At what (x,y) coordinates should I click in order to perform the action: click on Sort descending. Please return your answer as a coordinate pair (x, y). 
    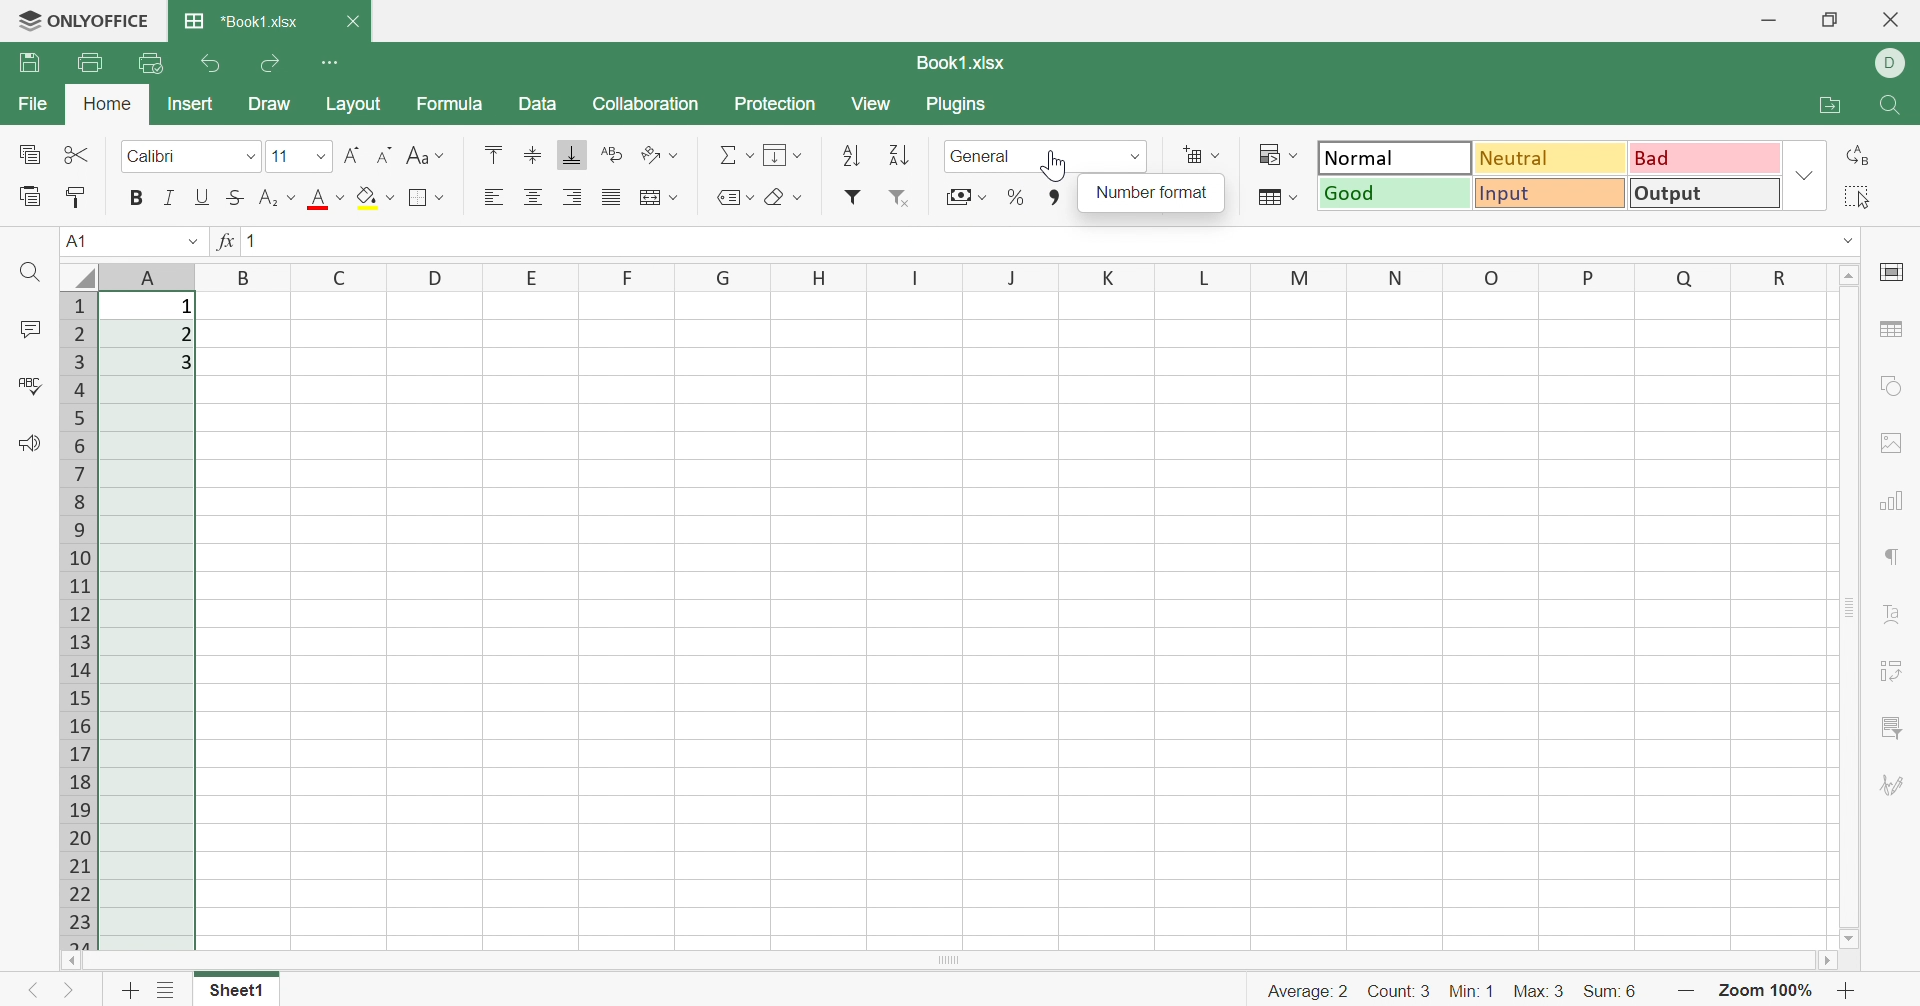
    Looking at the image, I should click on (898, 155).